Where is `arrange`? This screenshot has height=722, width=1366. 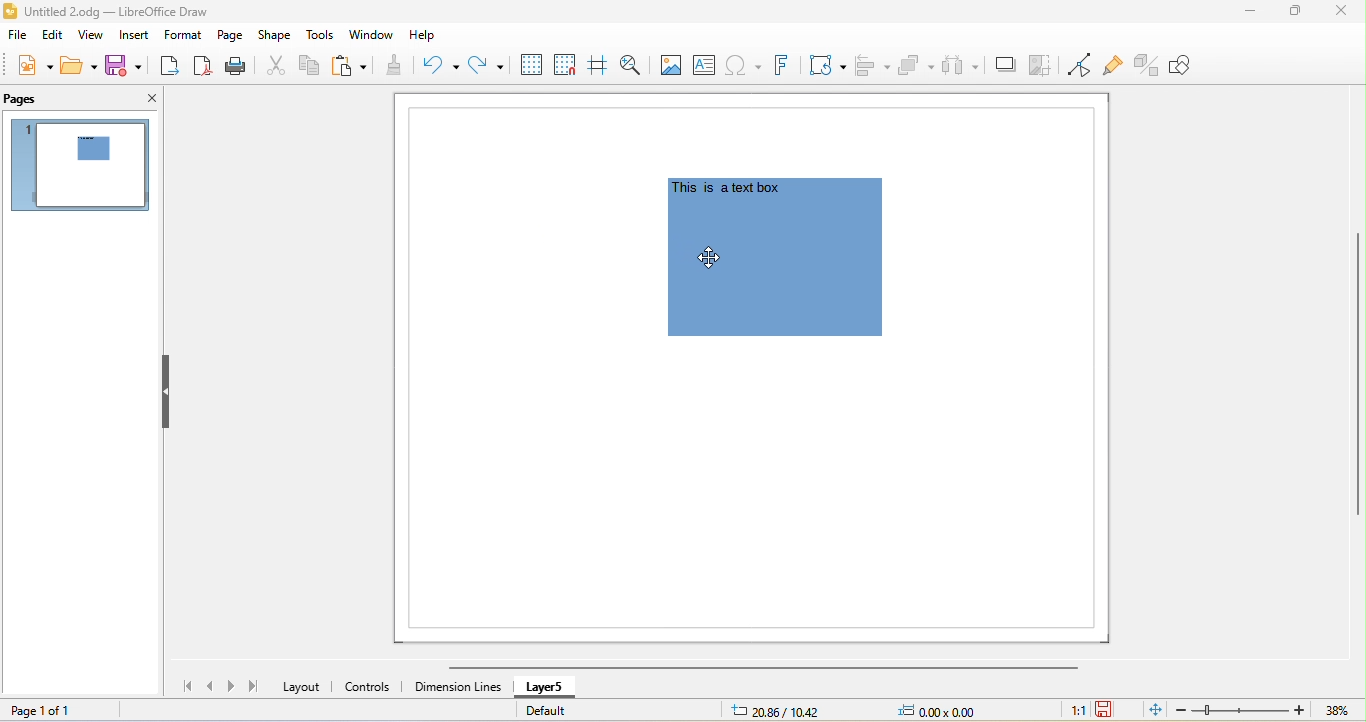 arrange is located at coordinates (914, 65).